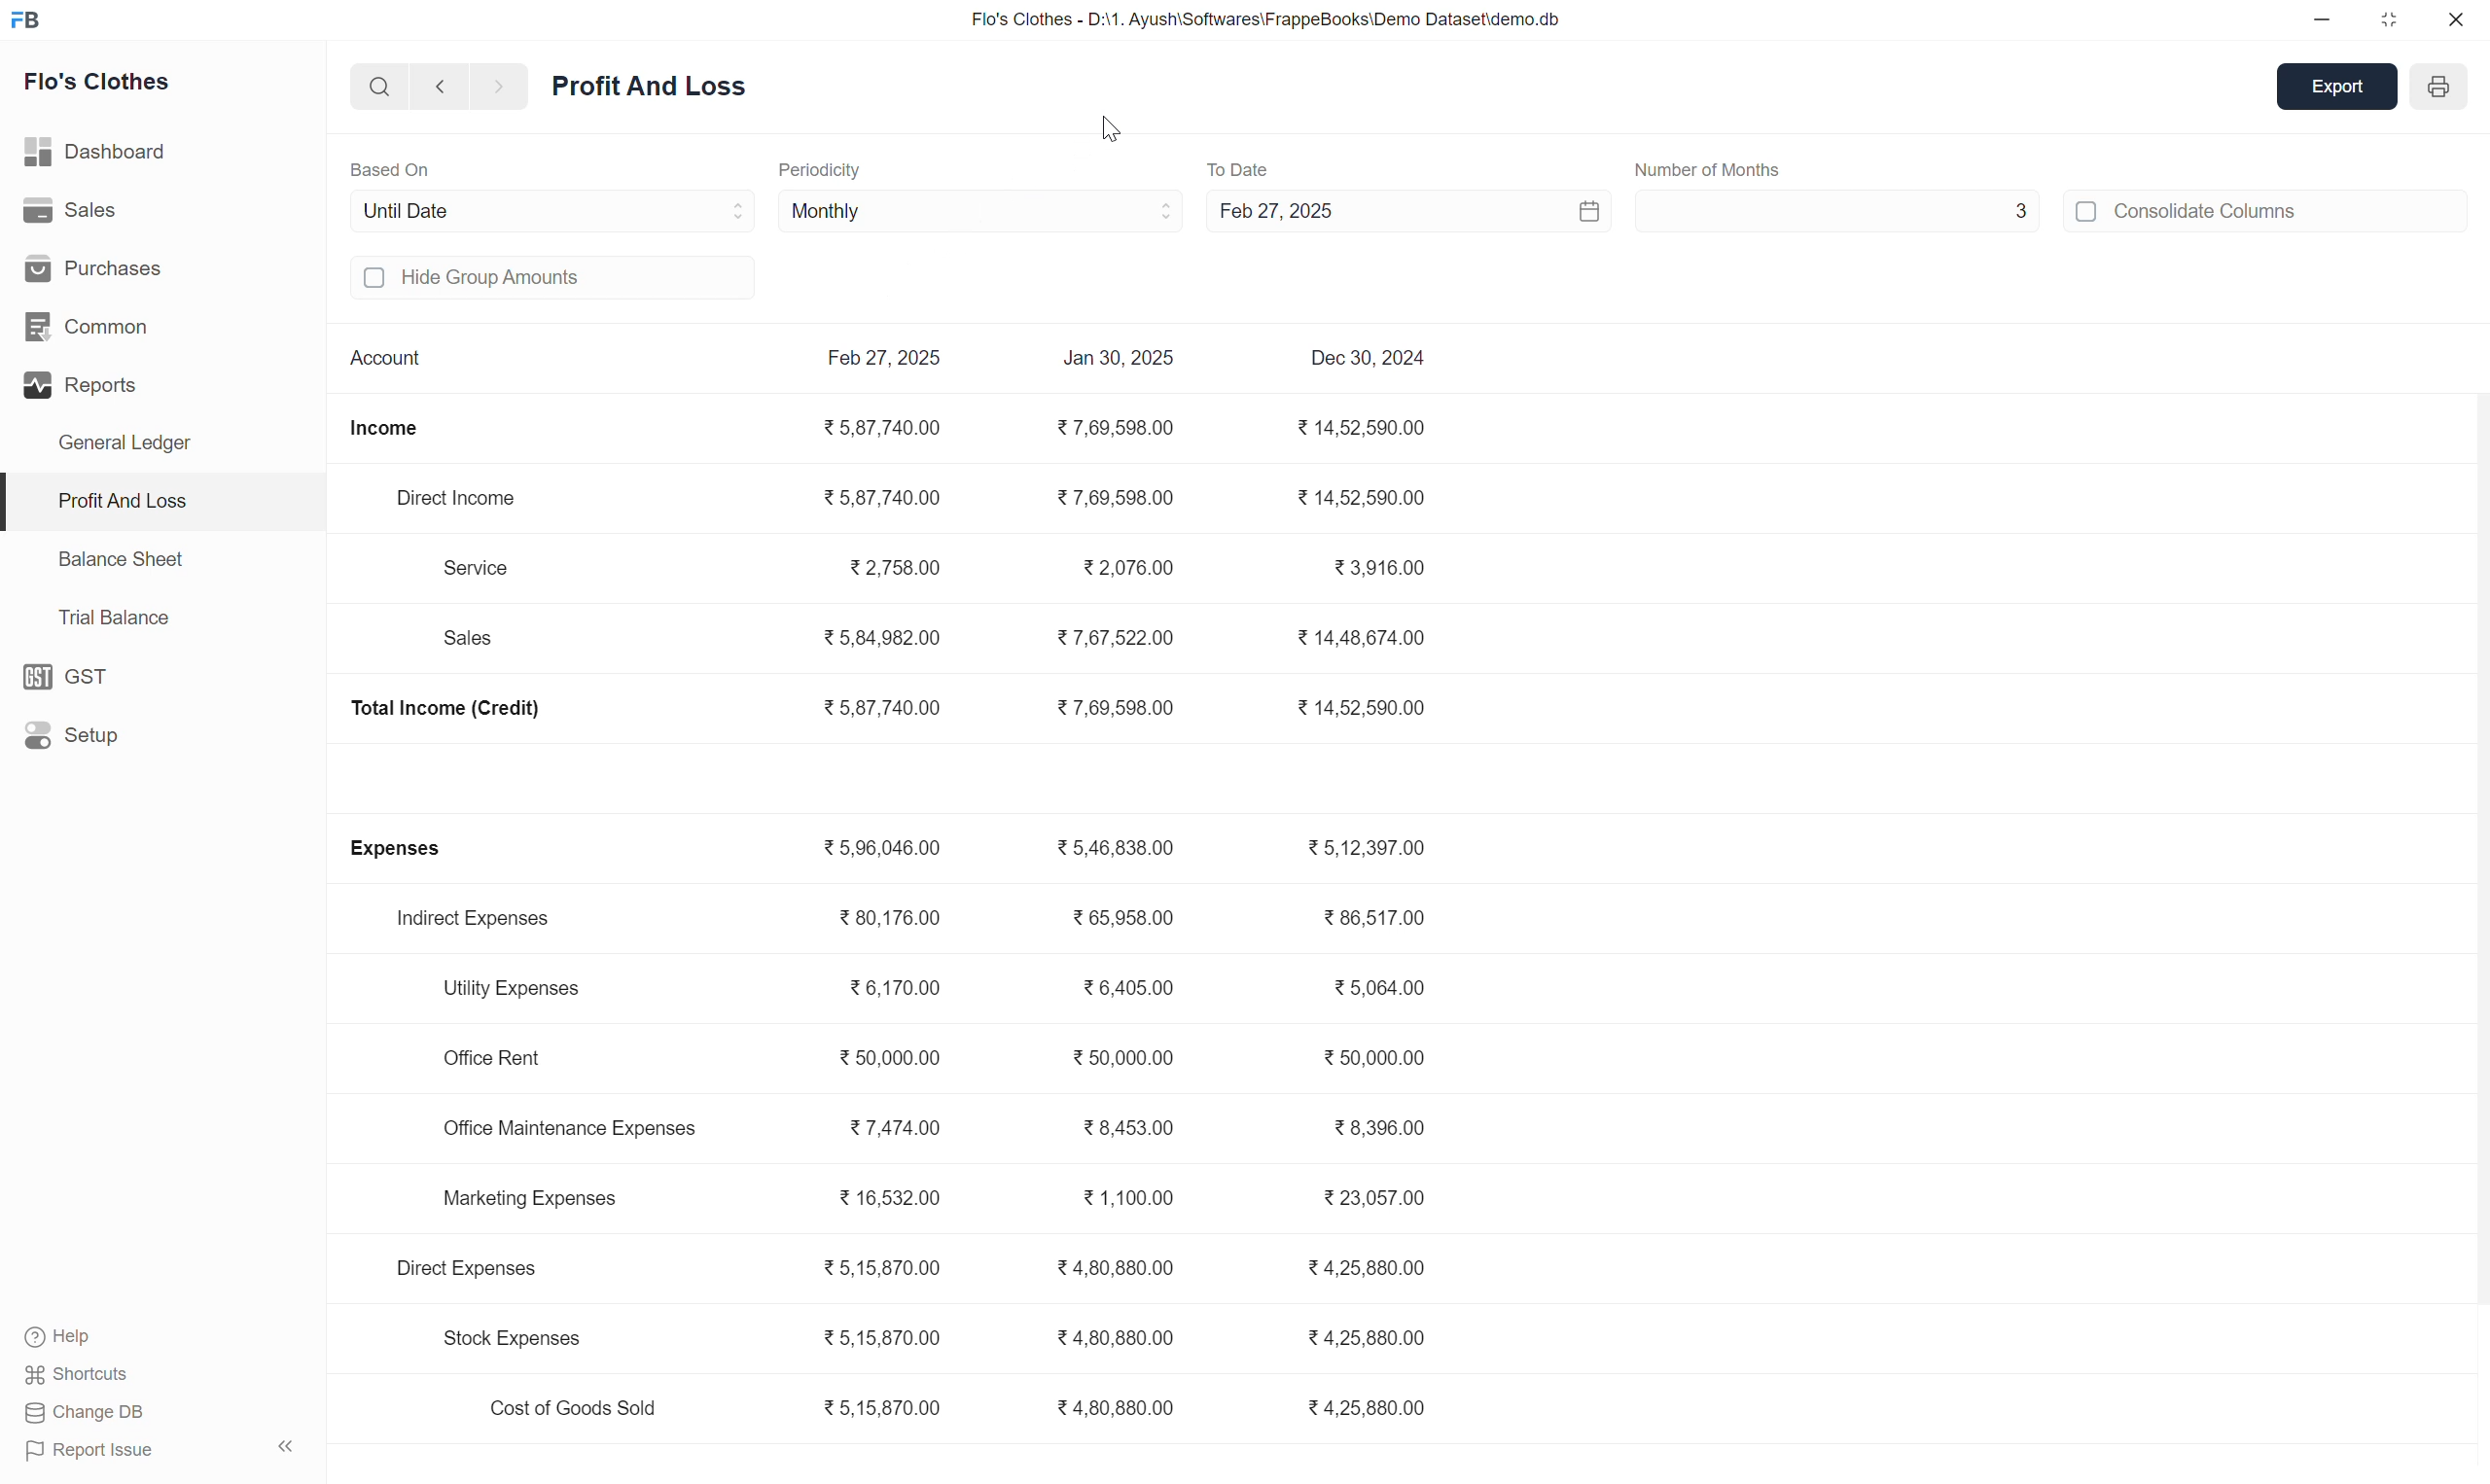  What do you see at coordinates (1114, 1411) in the screenshot?
I see `₹4,80,880.00` at bounding box center [1114, 1411].